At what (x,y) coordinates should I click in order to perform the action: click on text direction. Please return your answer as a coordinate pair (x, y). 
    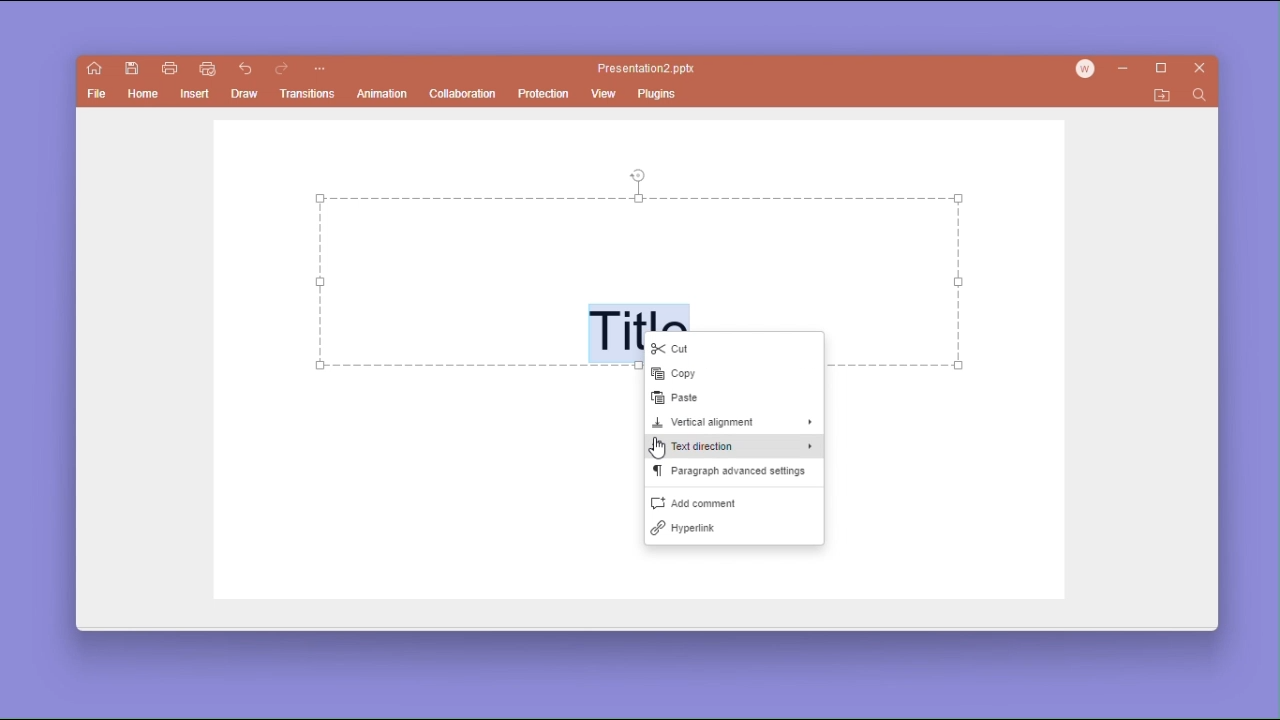
    Looking at the image, I should click on (734, 449).